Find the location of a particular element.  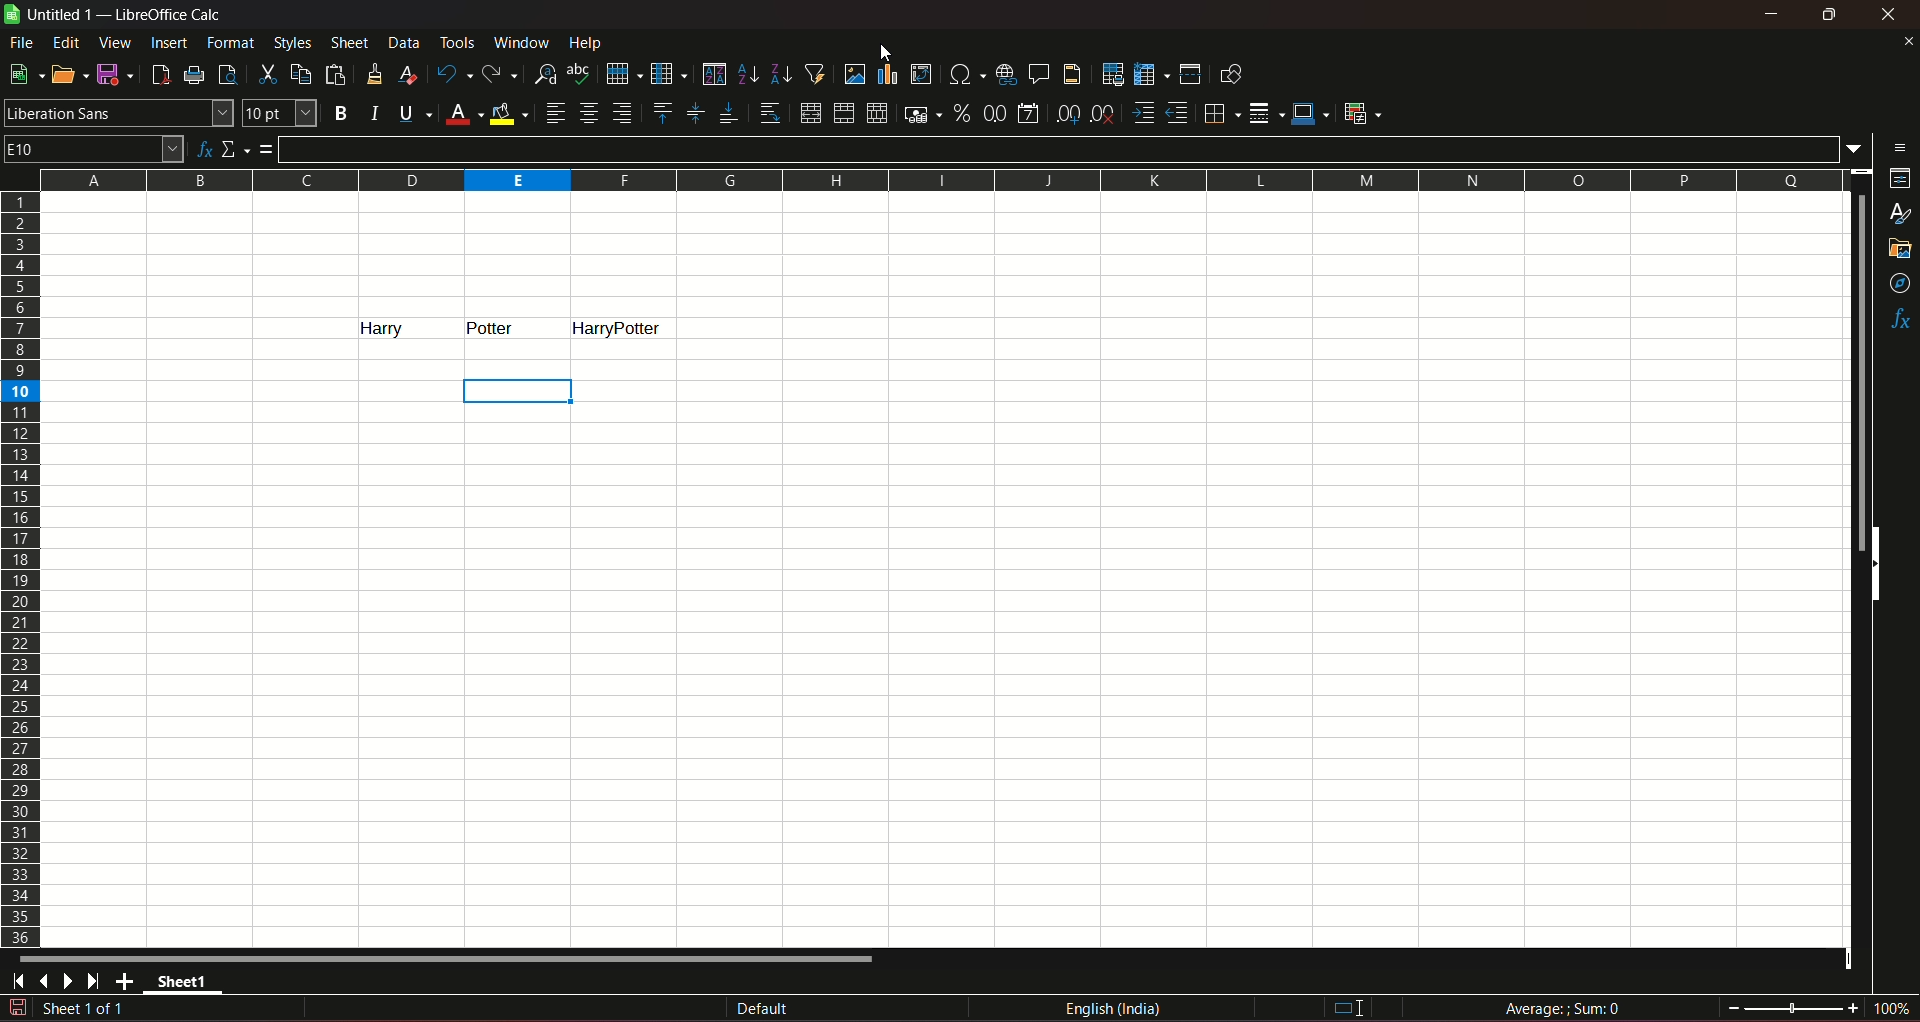

cursor is located at coordinates (884, 52).